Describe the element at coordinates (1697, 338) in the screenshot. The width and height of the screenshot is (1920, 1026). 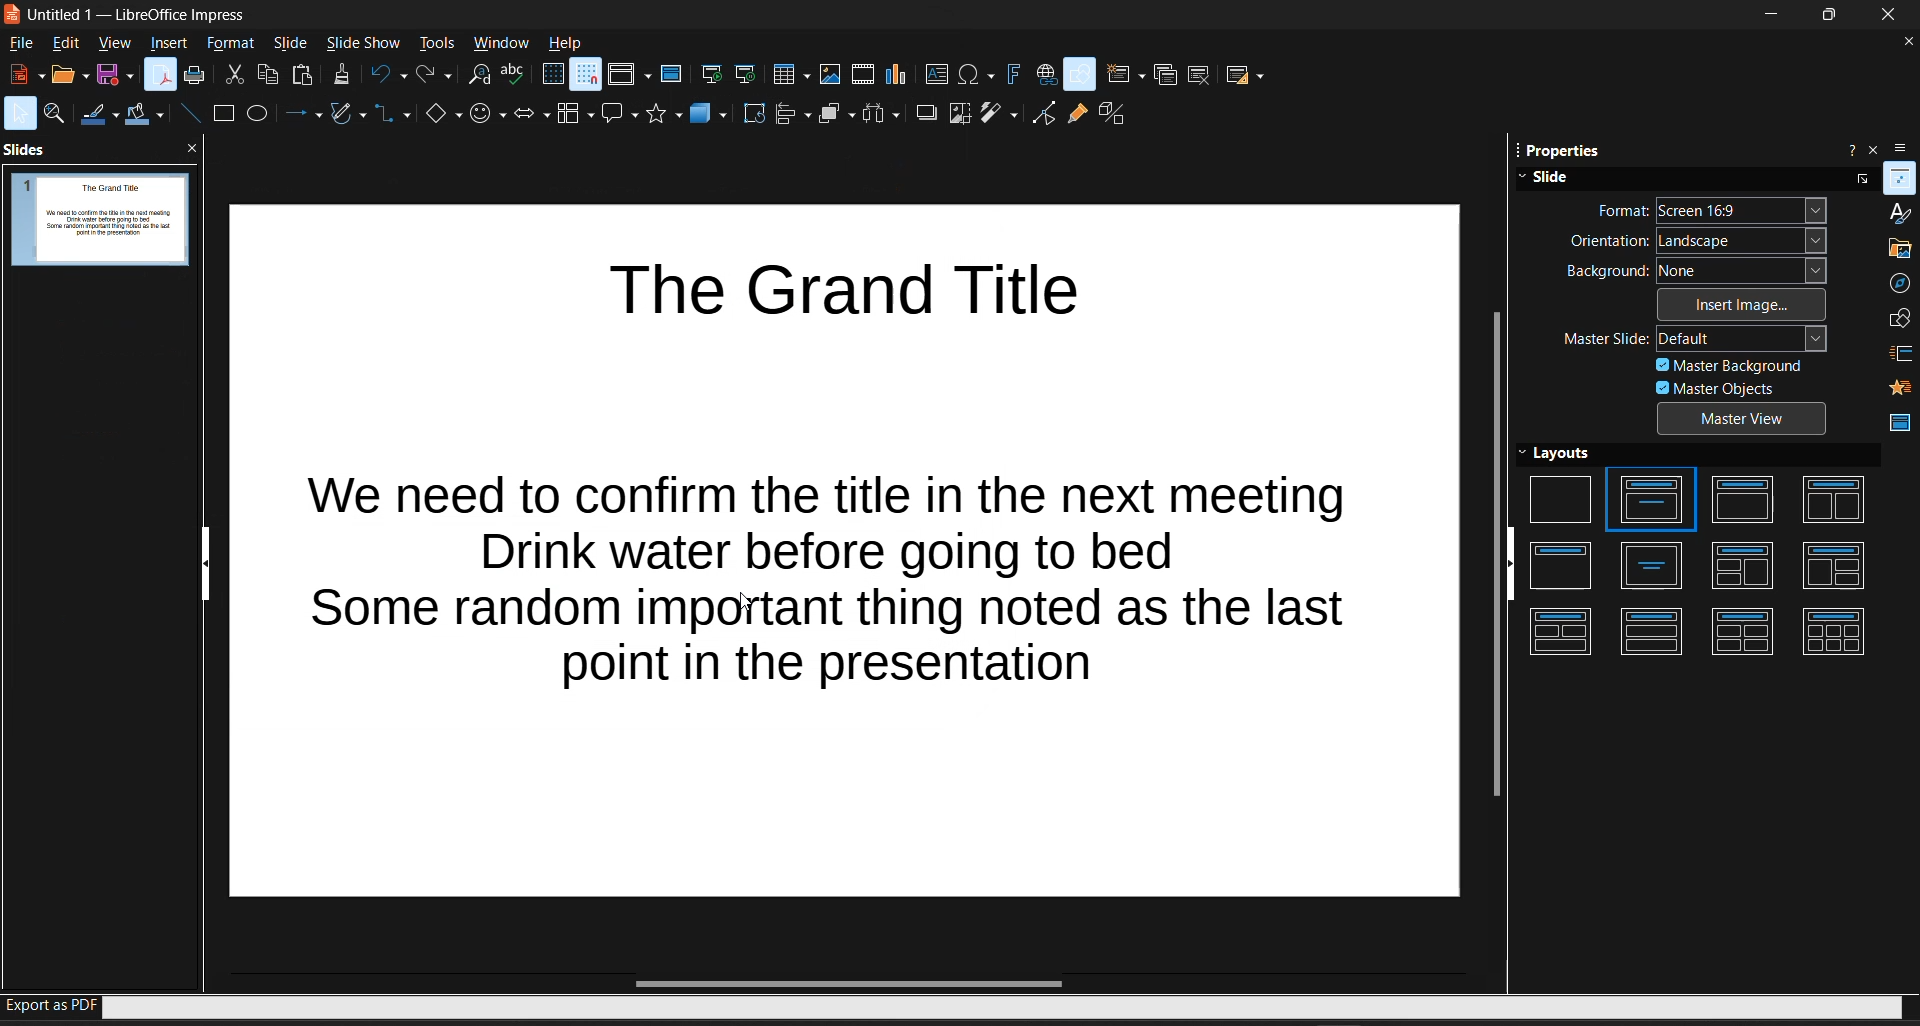
I see `master slide` at that location.